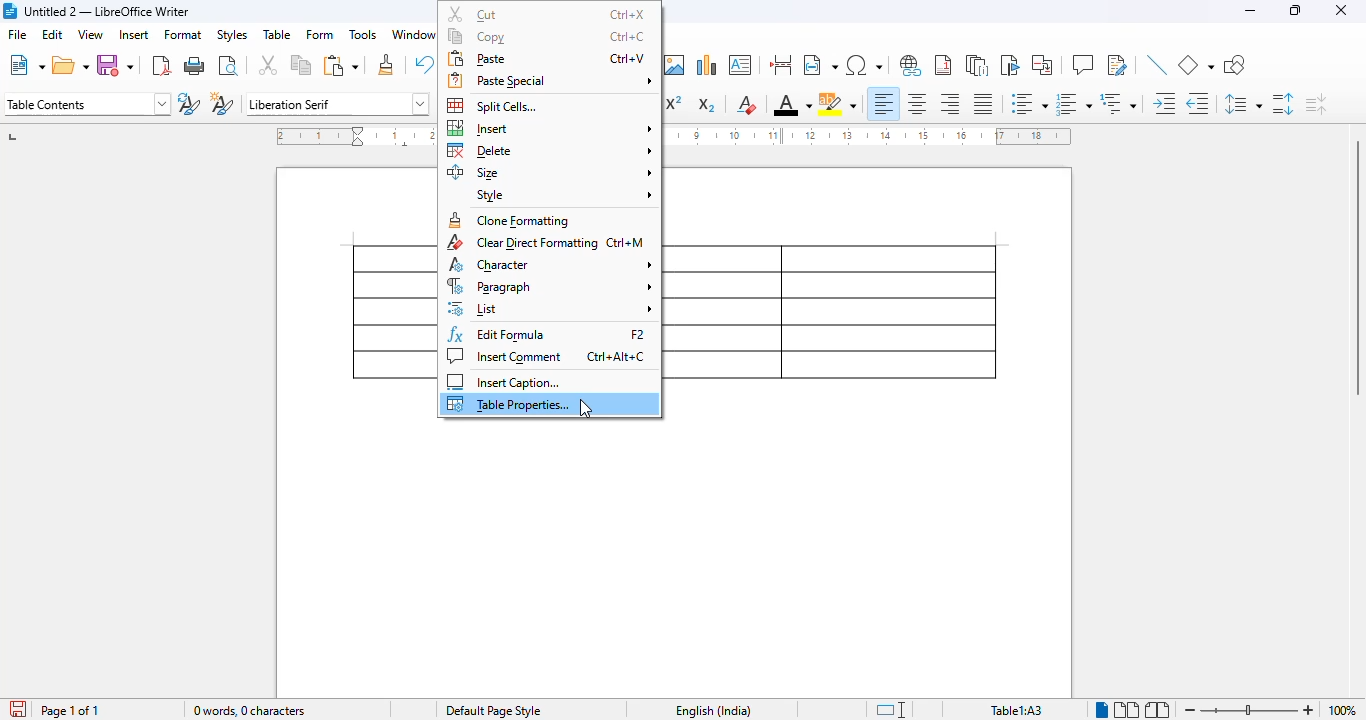 The width and height of the screenshot is (1366, 720). What do you see at coordinates (321, 35) in the screenshot?
I see `form` at bounding box center [321, 35].